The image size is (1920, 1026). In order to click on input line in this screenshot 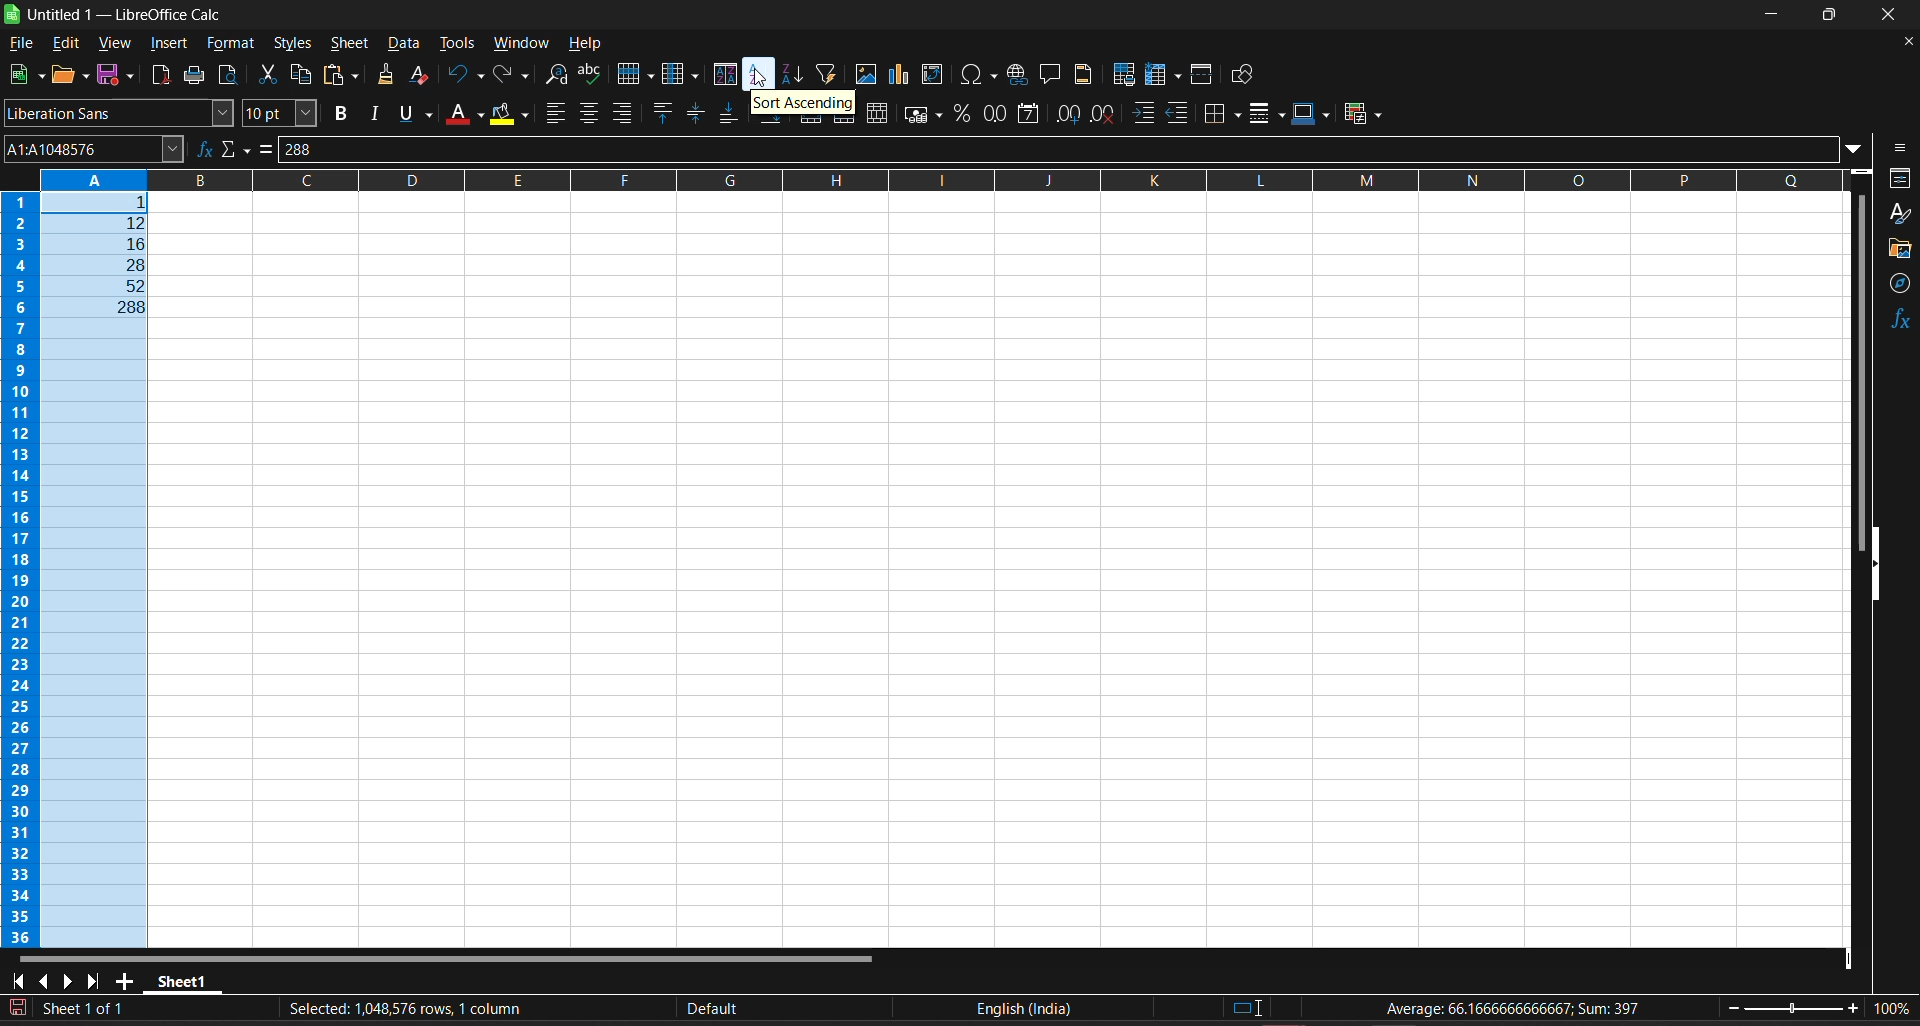, I will do `click(1068, 150)`.